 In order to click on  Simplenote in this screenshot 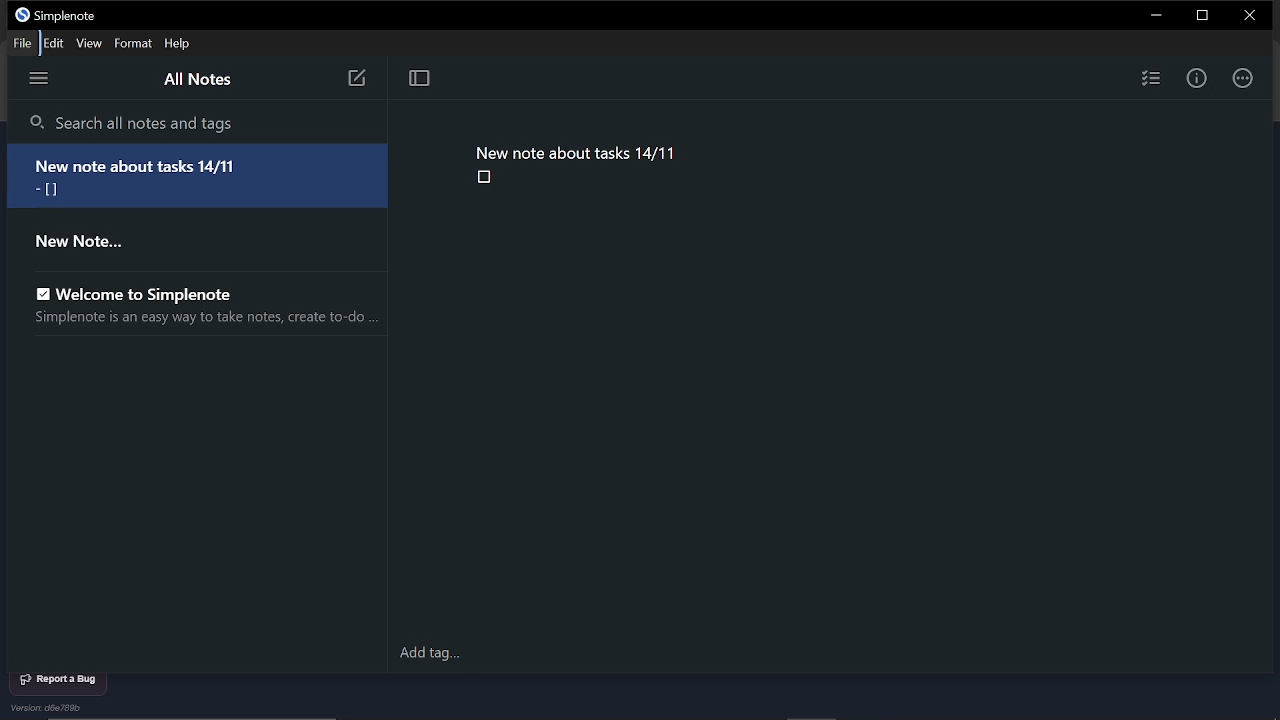, I will do `click(72, 16)`.